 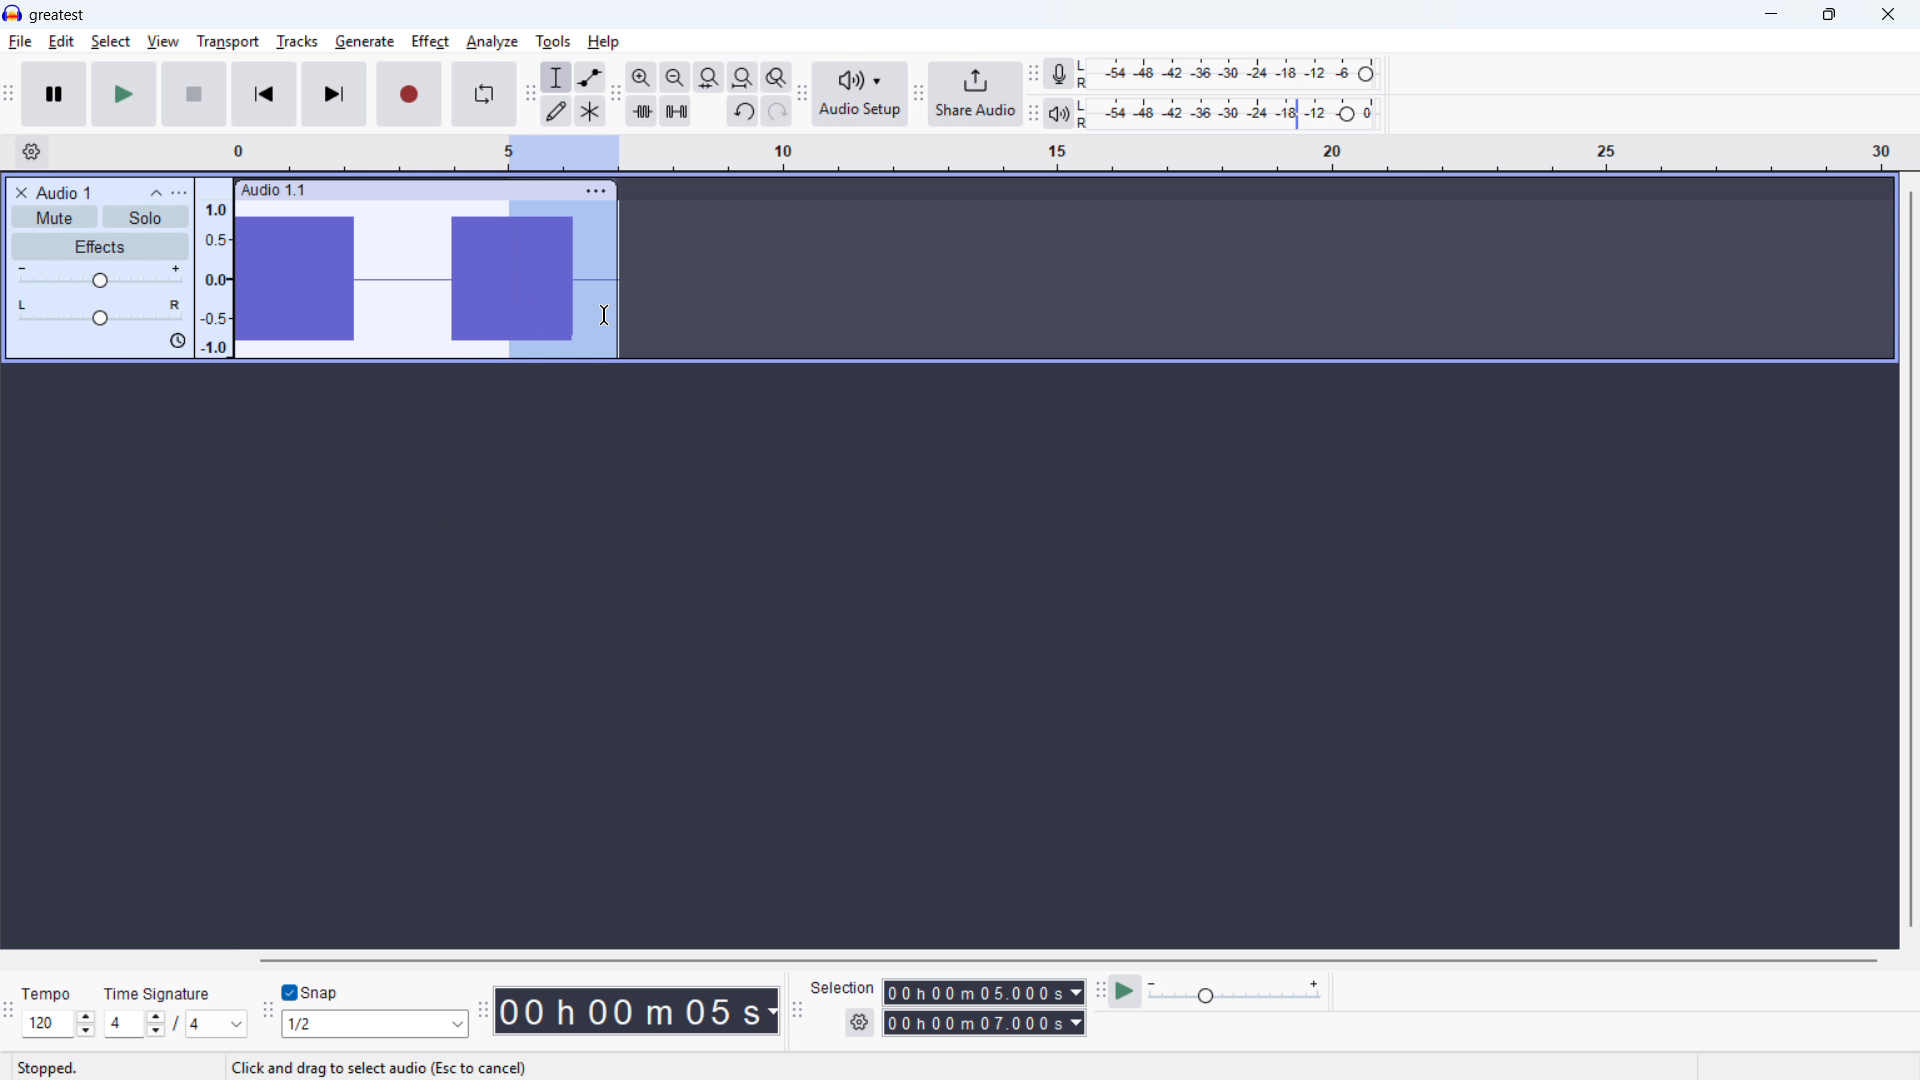 What do you see at coordinates (484, 94) in the screenshot?
I see `Enable looping ` at bounding box center [484, 94].